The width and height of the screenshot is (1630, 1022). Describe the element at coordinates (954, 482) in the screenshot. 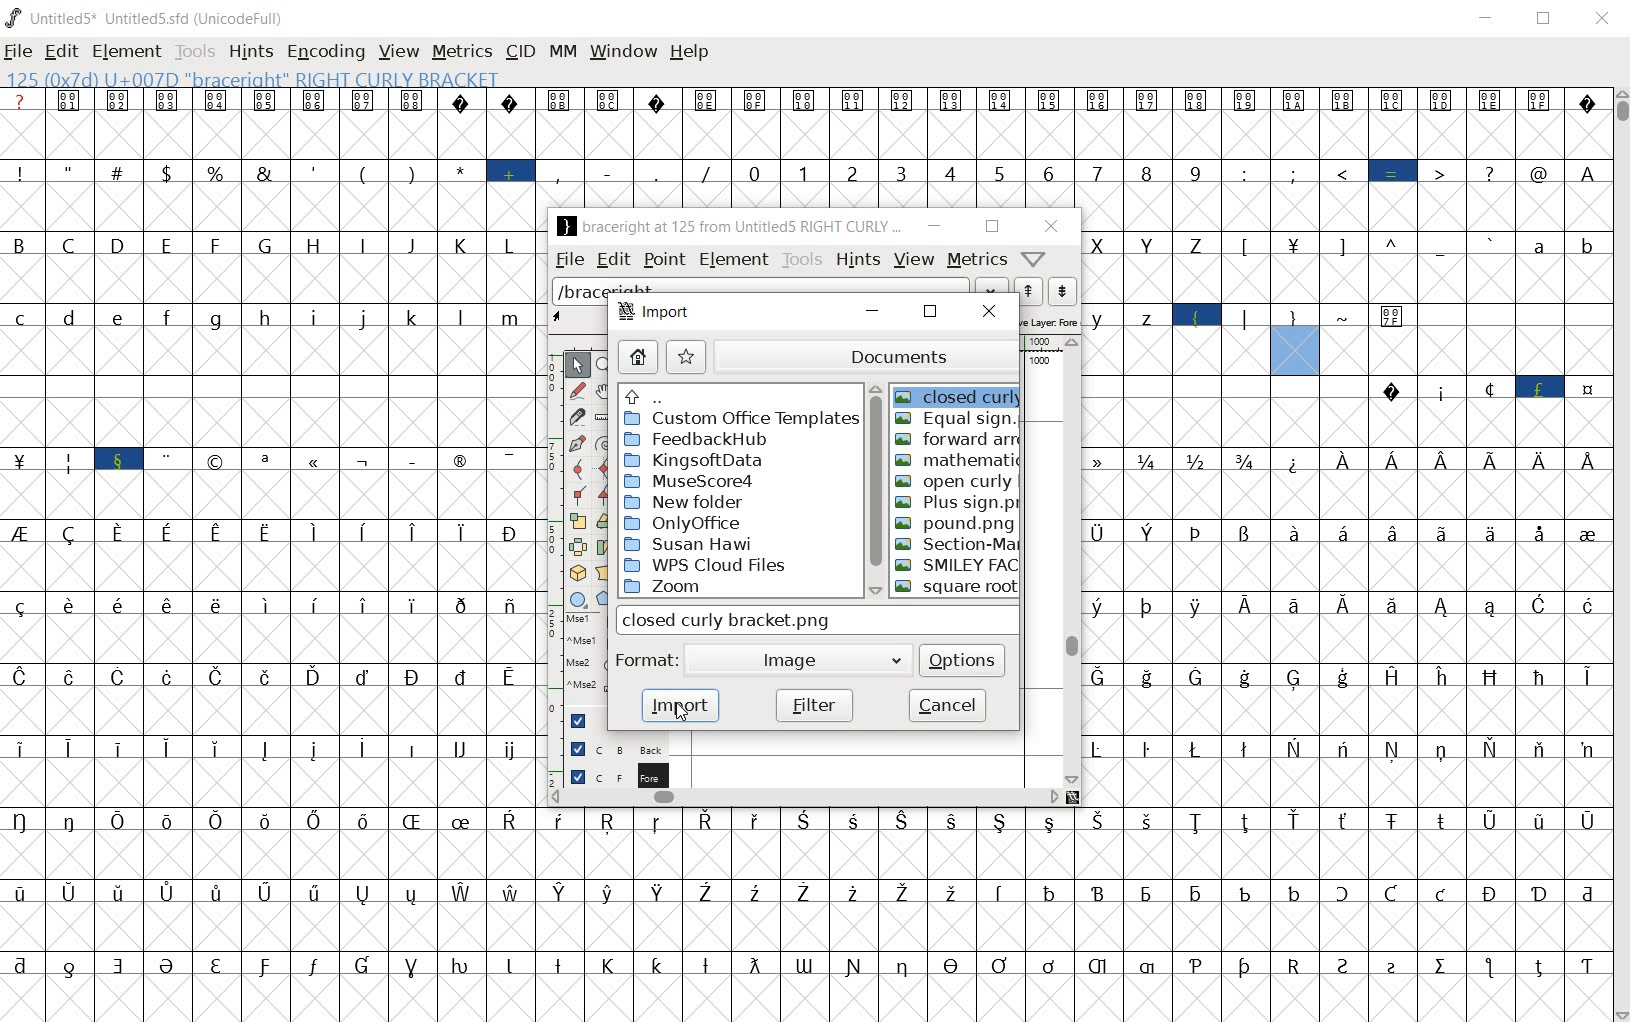

I see `open curly` at that location.